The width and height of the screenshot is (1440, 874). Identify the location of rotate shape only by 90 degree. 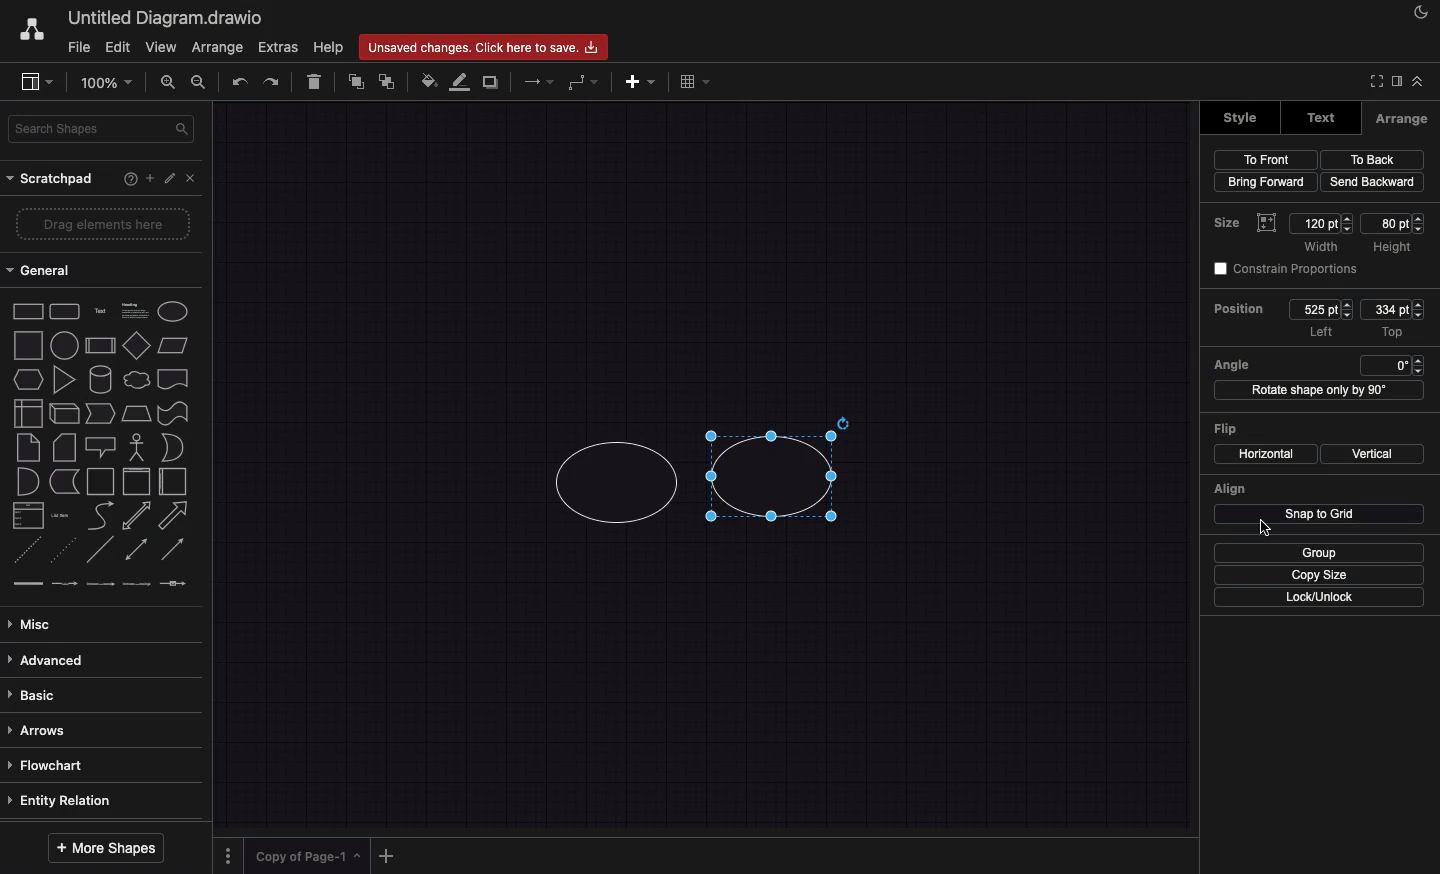
(1317, 390).